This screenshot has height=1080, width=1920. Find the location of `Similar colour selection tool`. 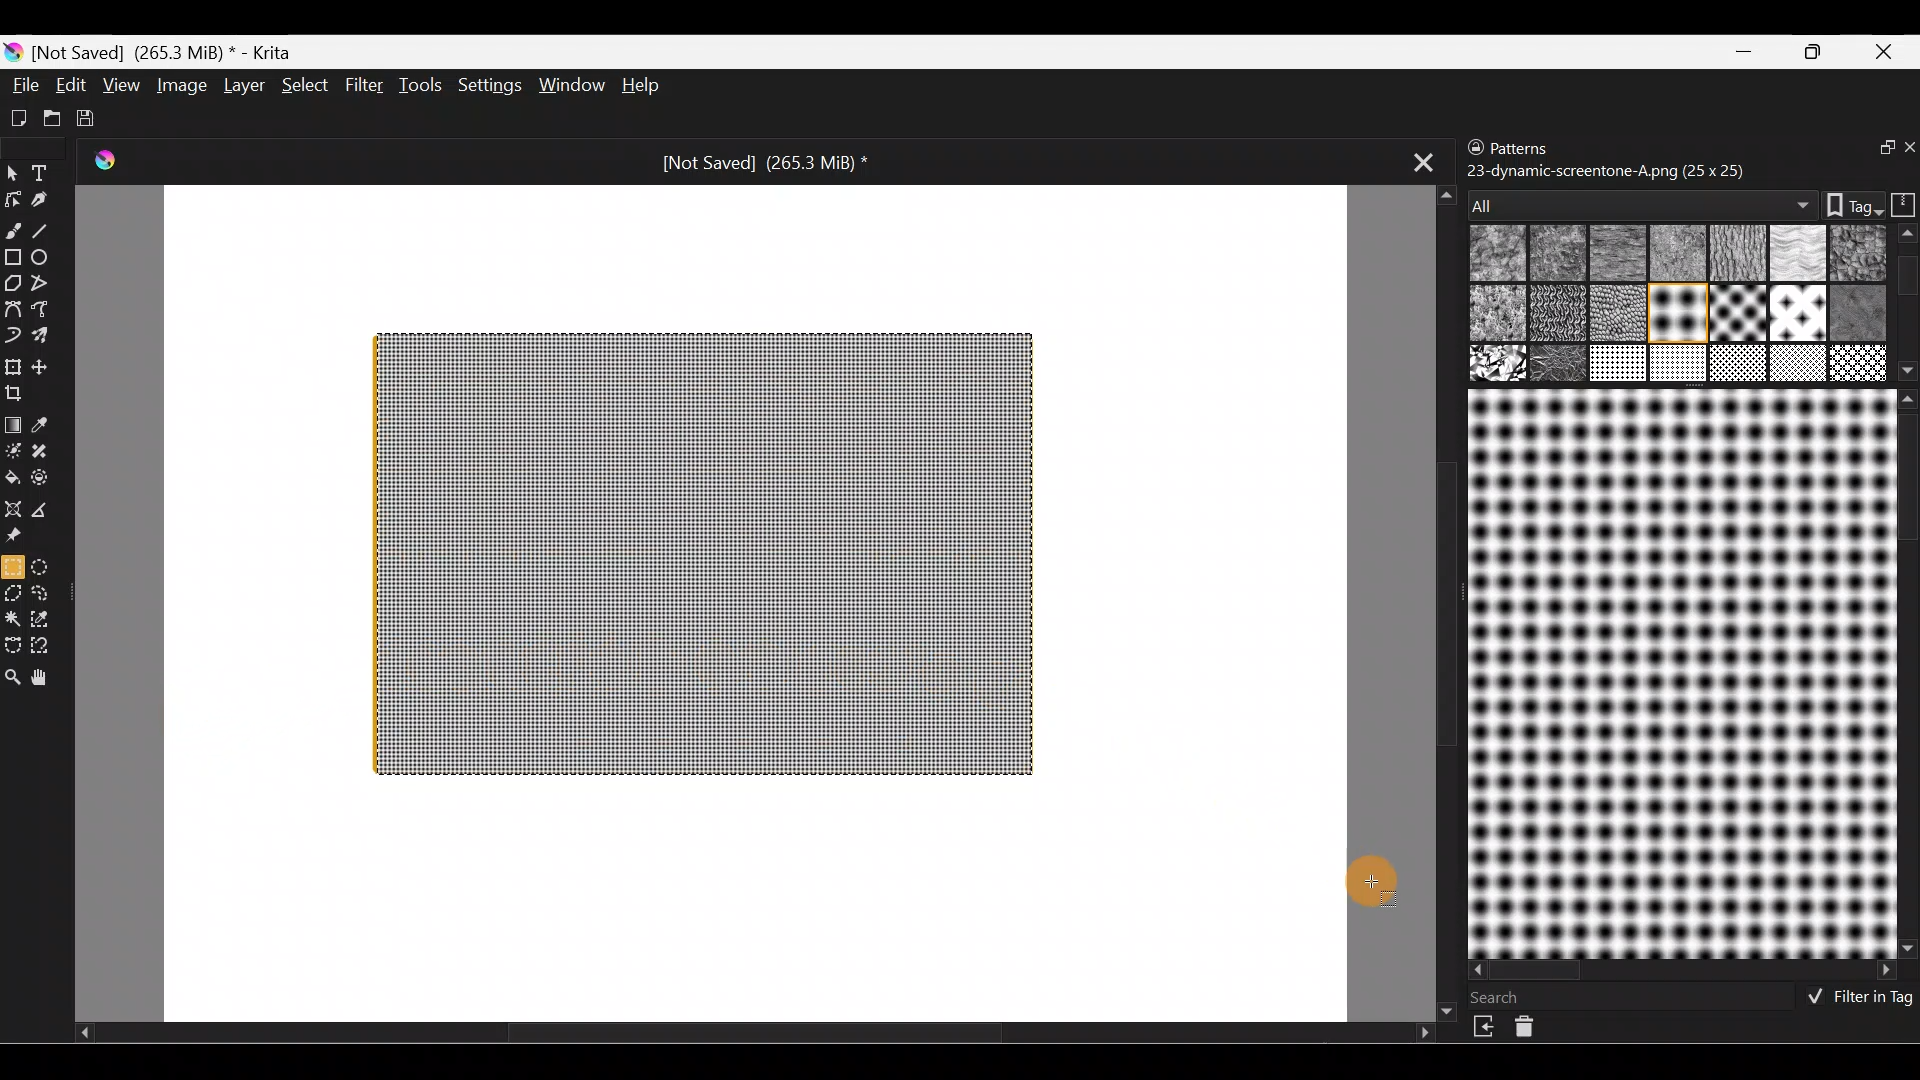

Similar colour selection tool is located at coordinates (47, 622).